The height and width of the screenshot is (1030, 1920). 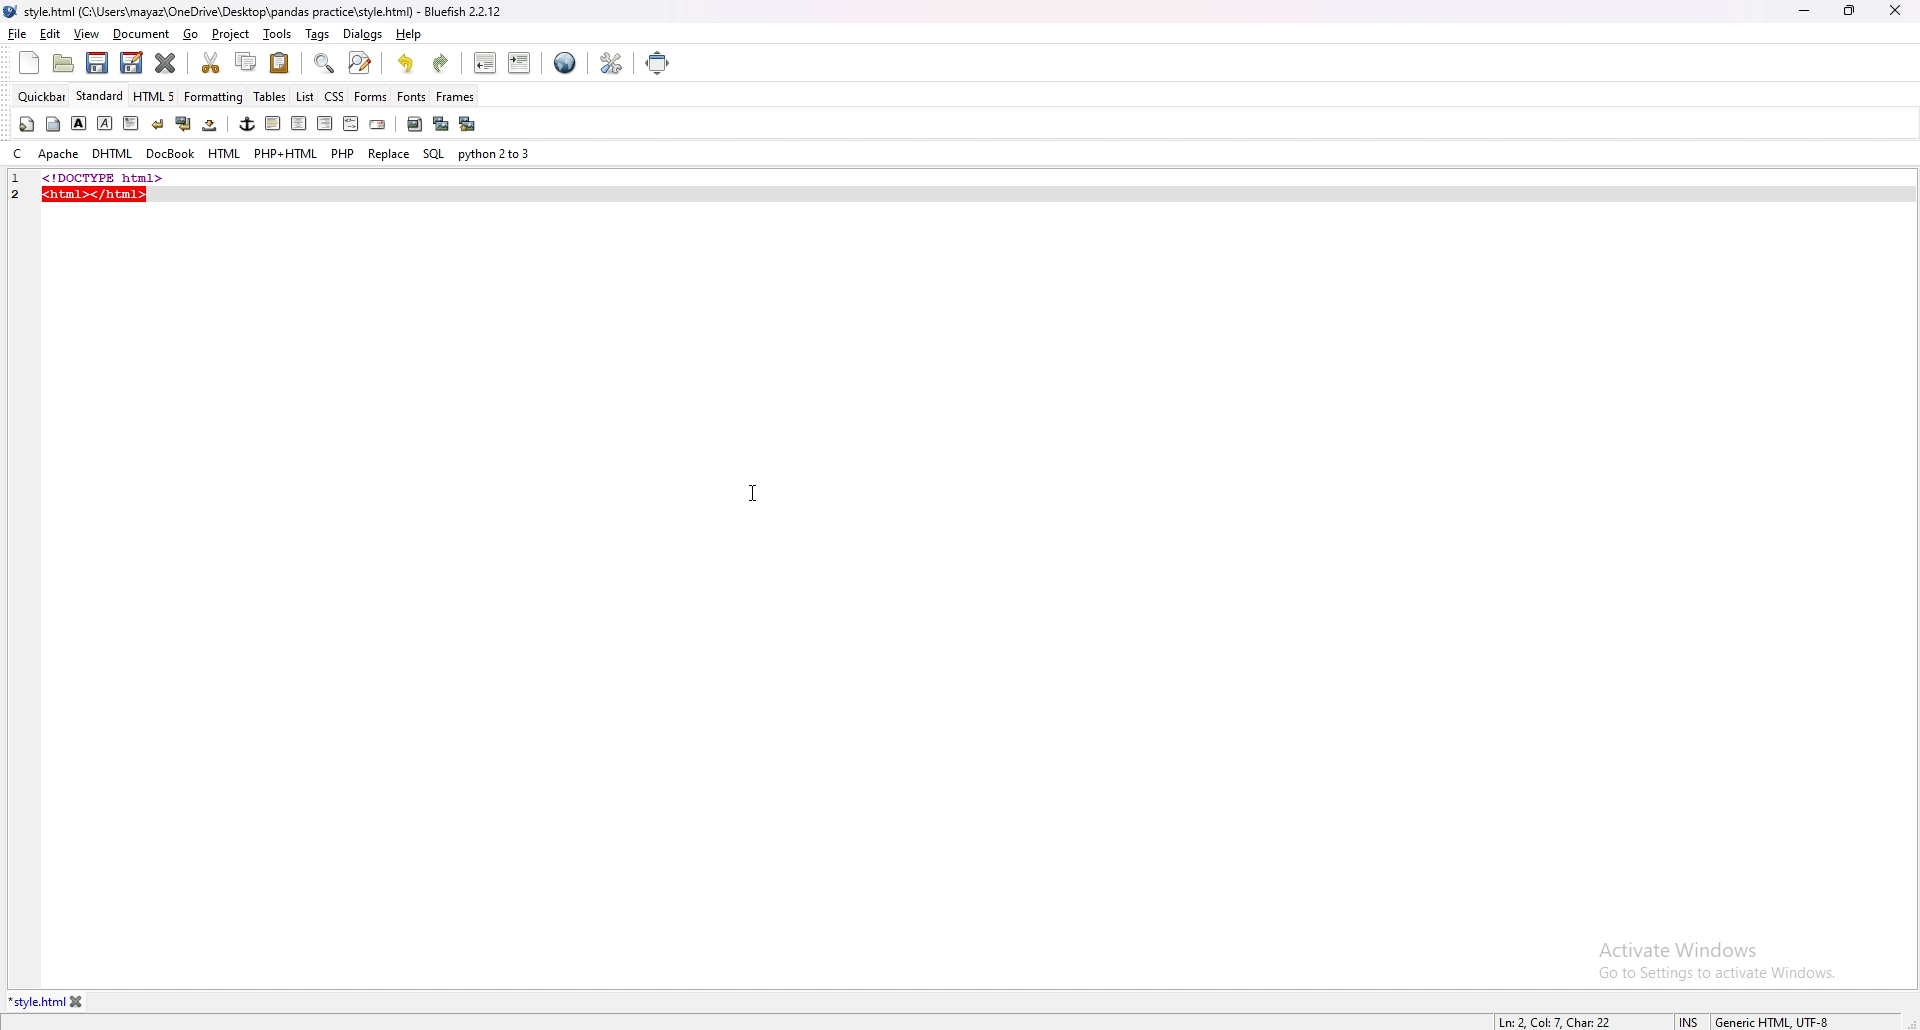 What do you see at coordinates (286, 154) in the screenshot?
I see `php+html` at bounding box center [286, 154].